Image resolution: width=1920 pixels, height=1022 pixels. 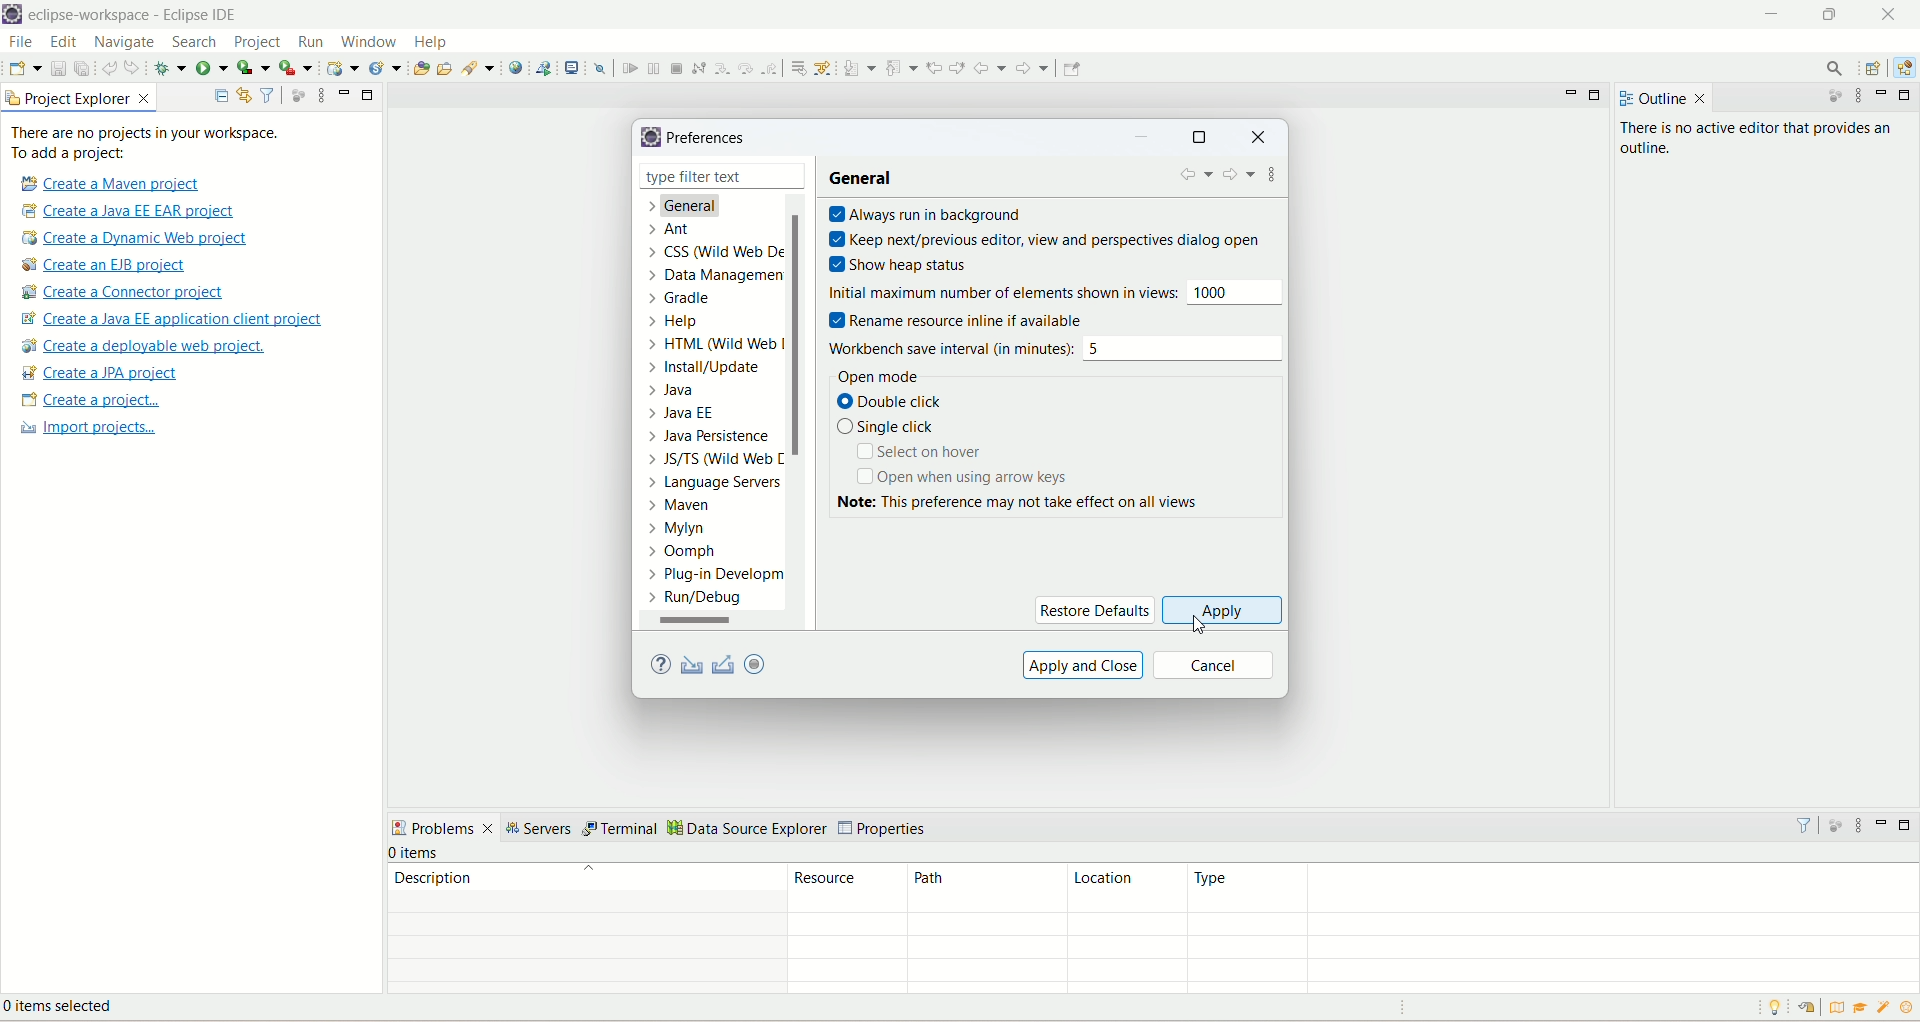 I want to click on open web service, so click(x=516, y=68).